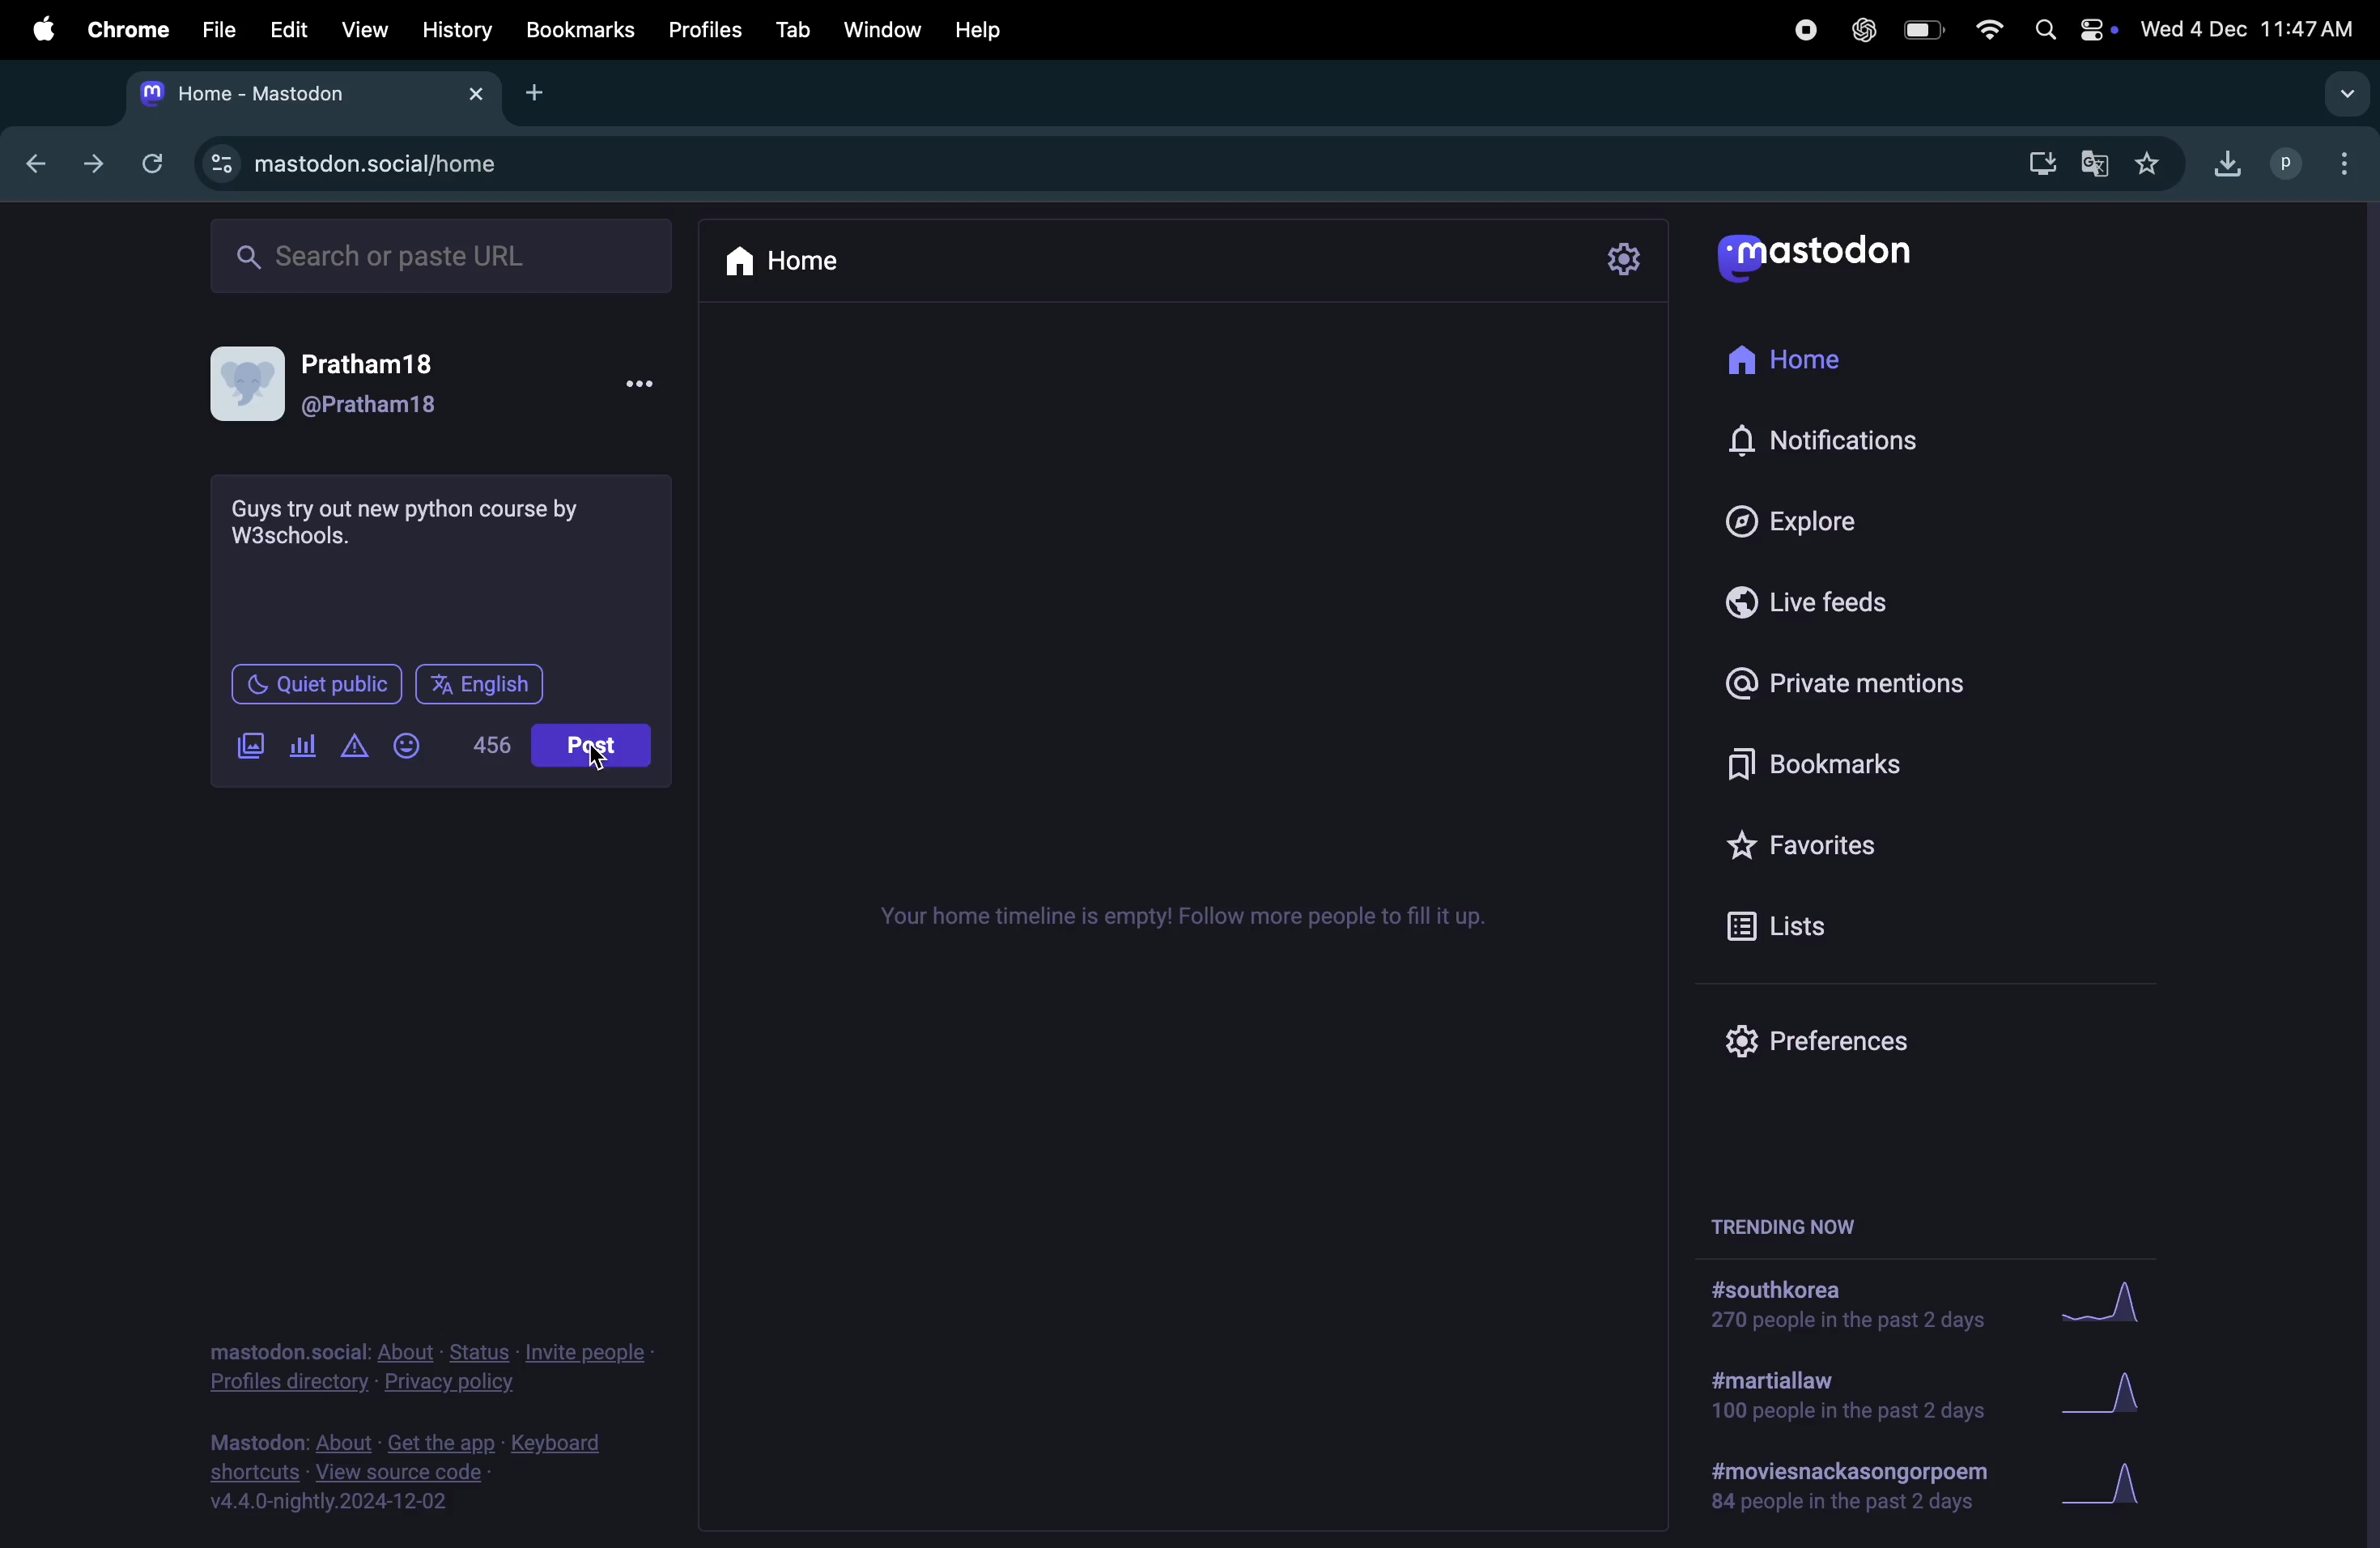  Describe the element at coordinates (160, 165) in the screenshot. I see `refresh` at that location.